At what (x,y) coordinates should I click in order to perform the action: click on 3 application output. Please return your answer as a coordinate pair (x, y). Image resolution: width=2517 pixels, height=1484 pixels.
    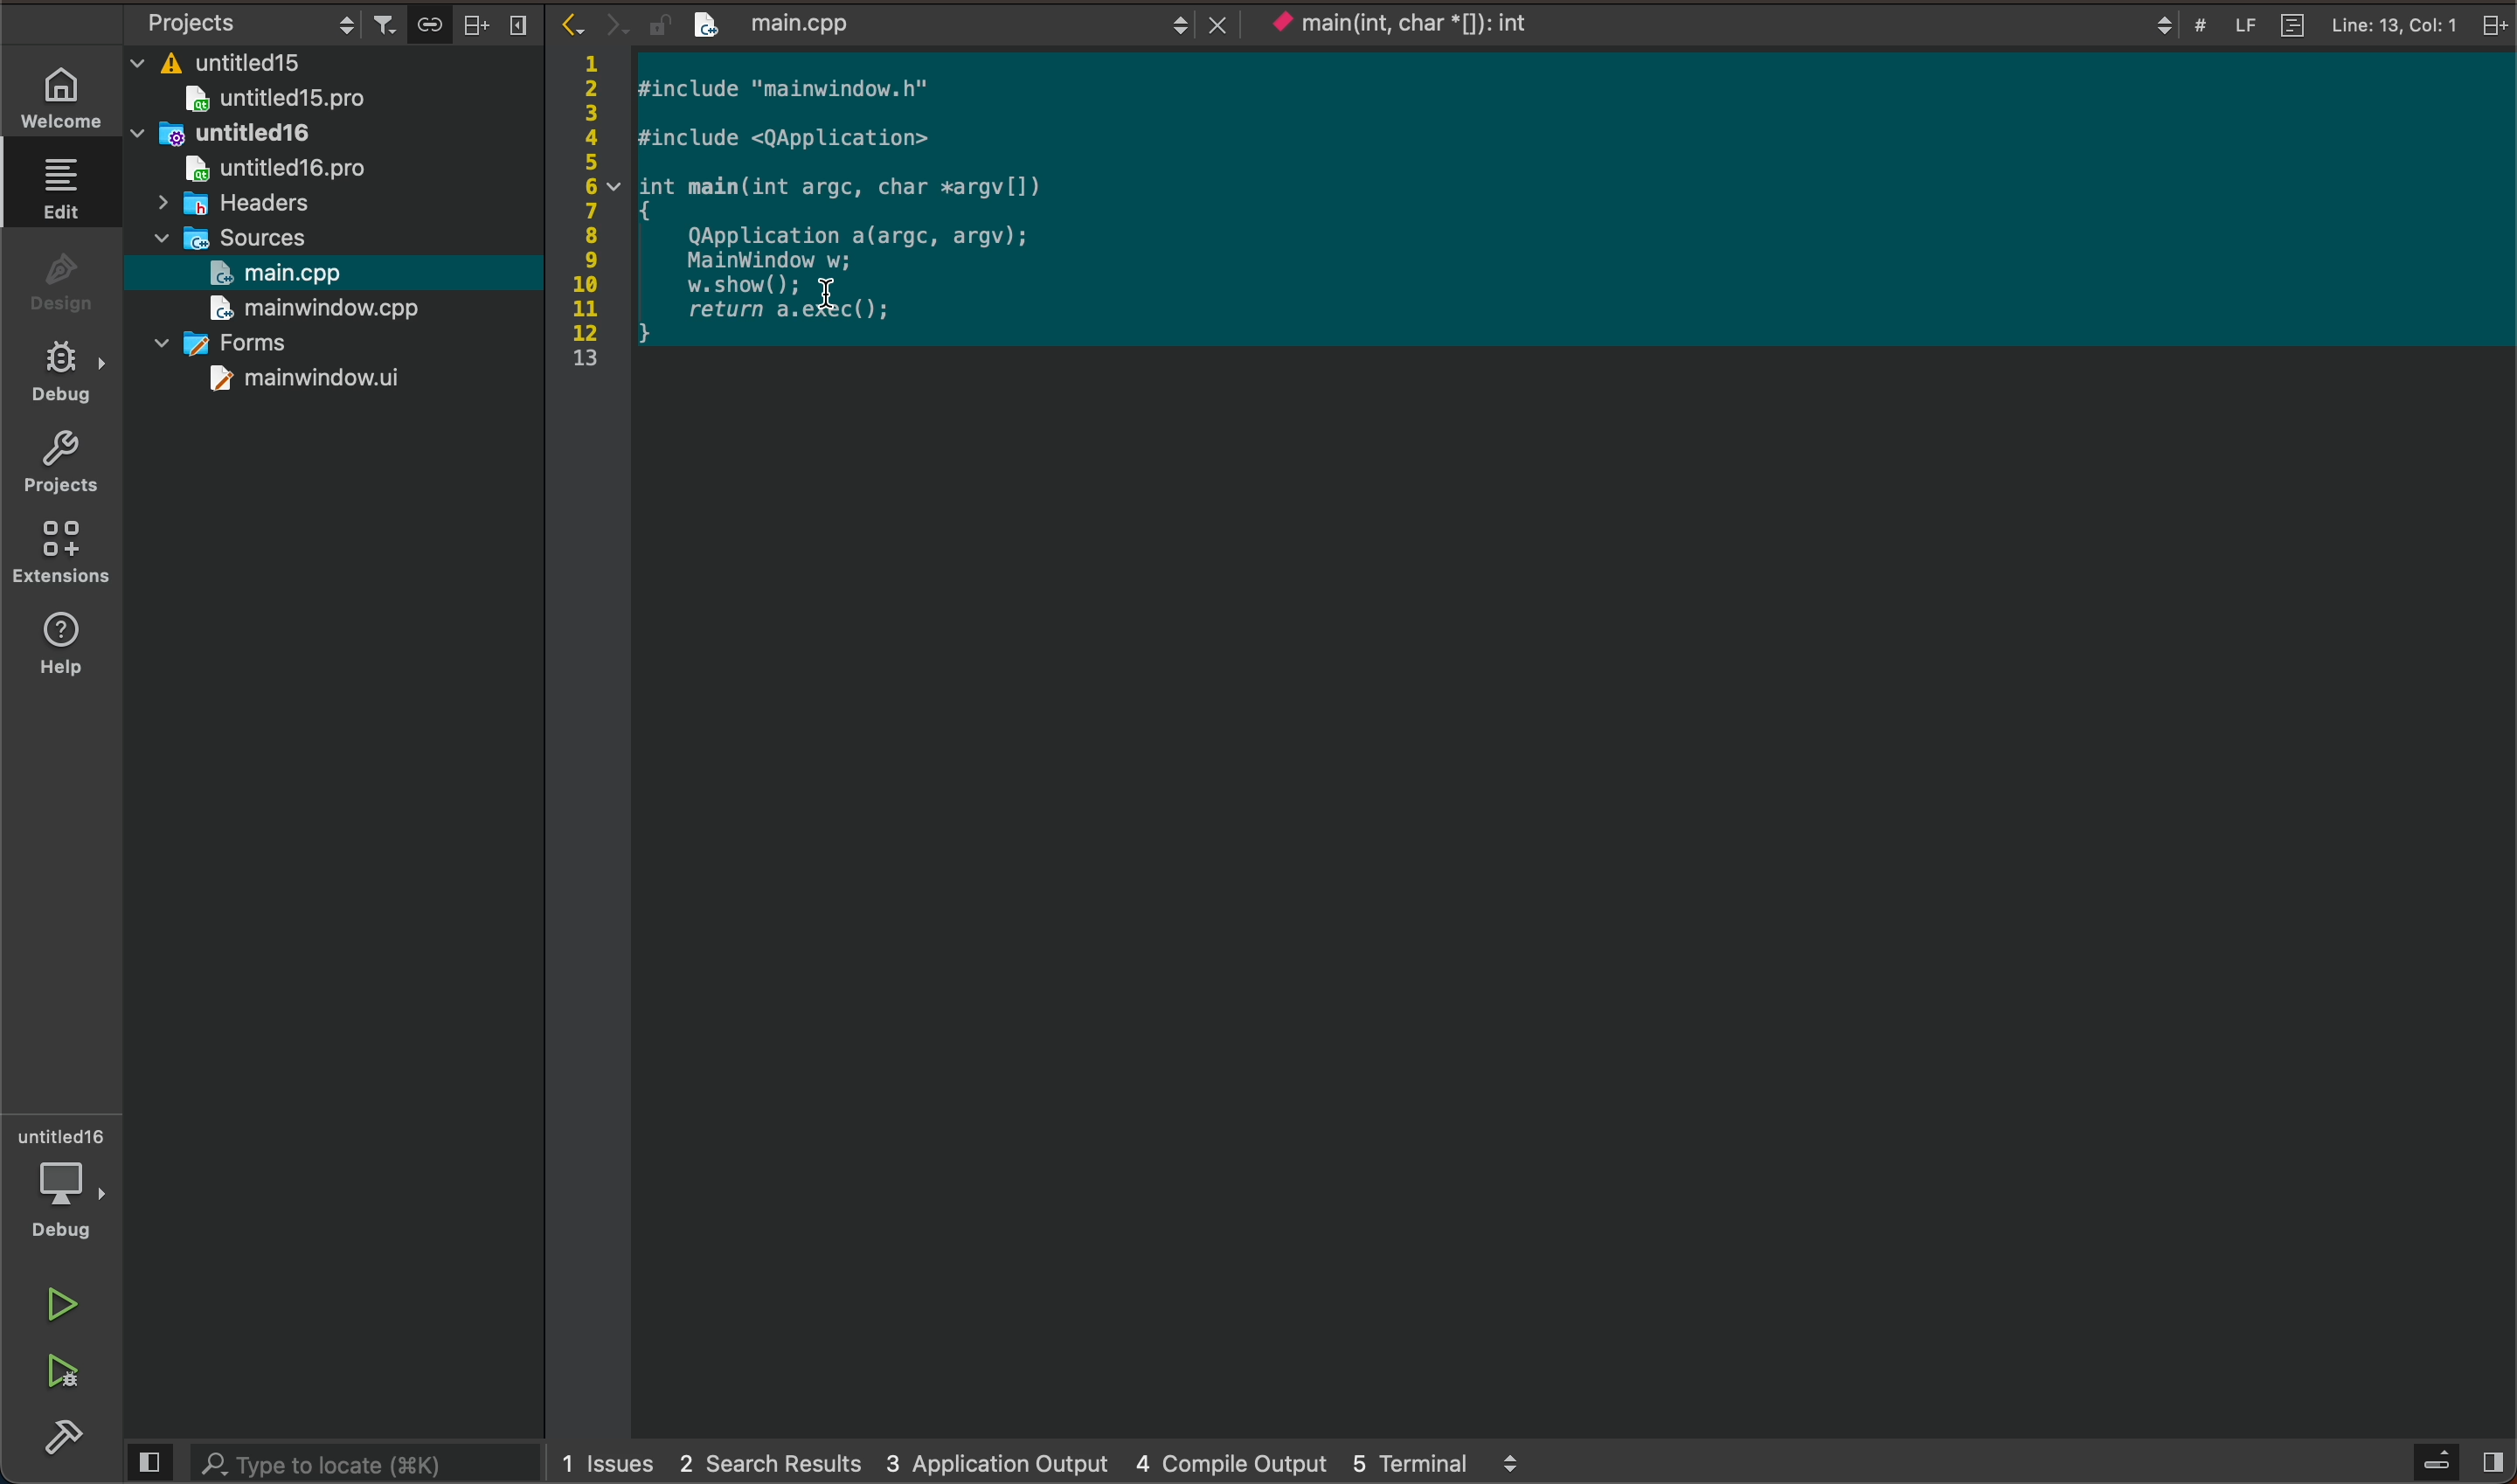
    Looking at the image, I should click on (999, 1460).